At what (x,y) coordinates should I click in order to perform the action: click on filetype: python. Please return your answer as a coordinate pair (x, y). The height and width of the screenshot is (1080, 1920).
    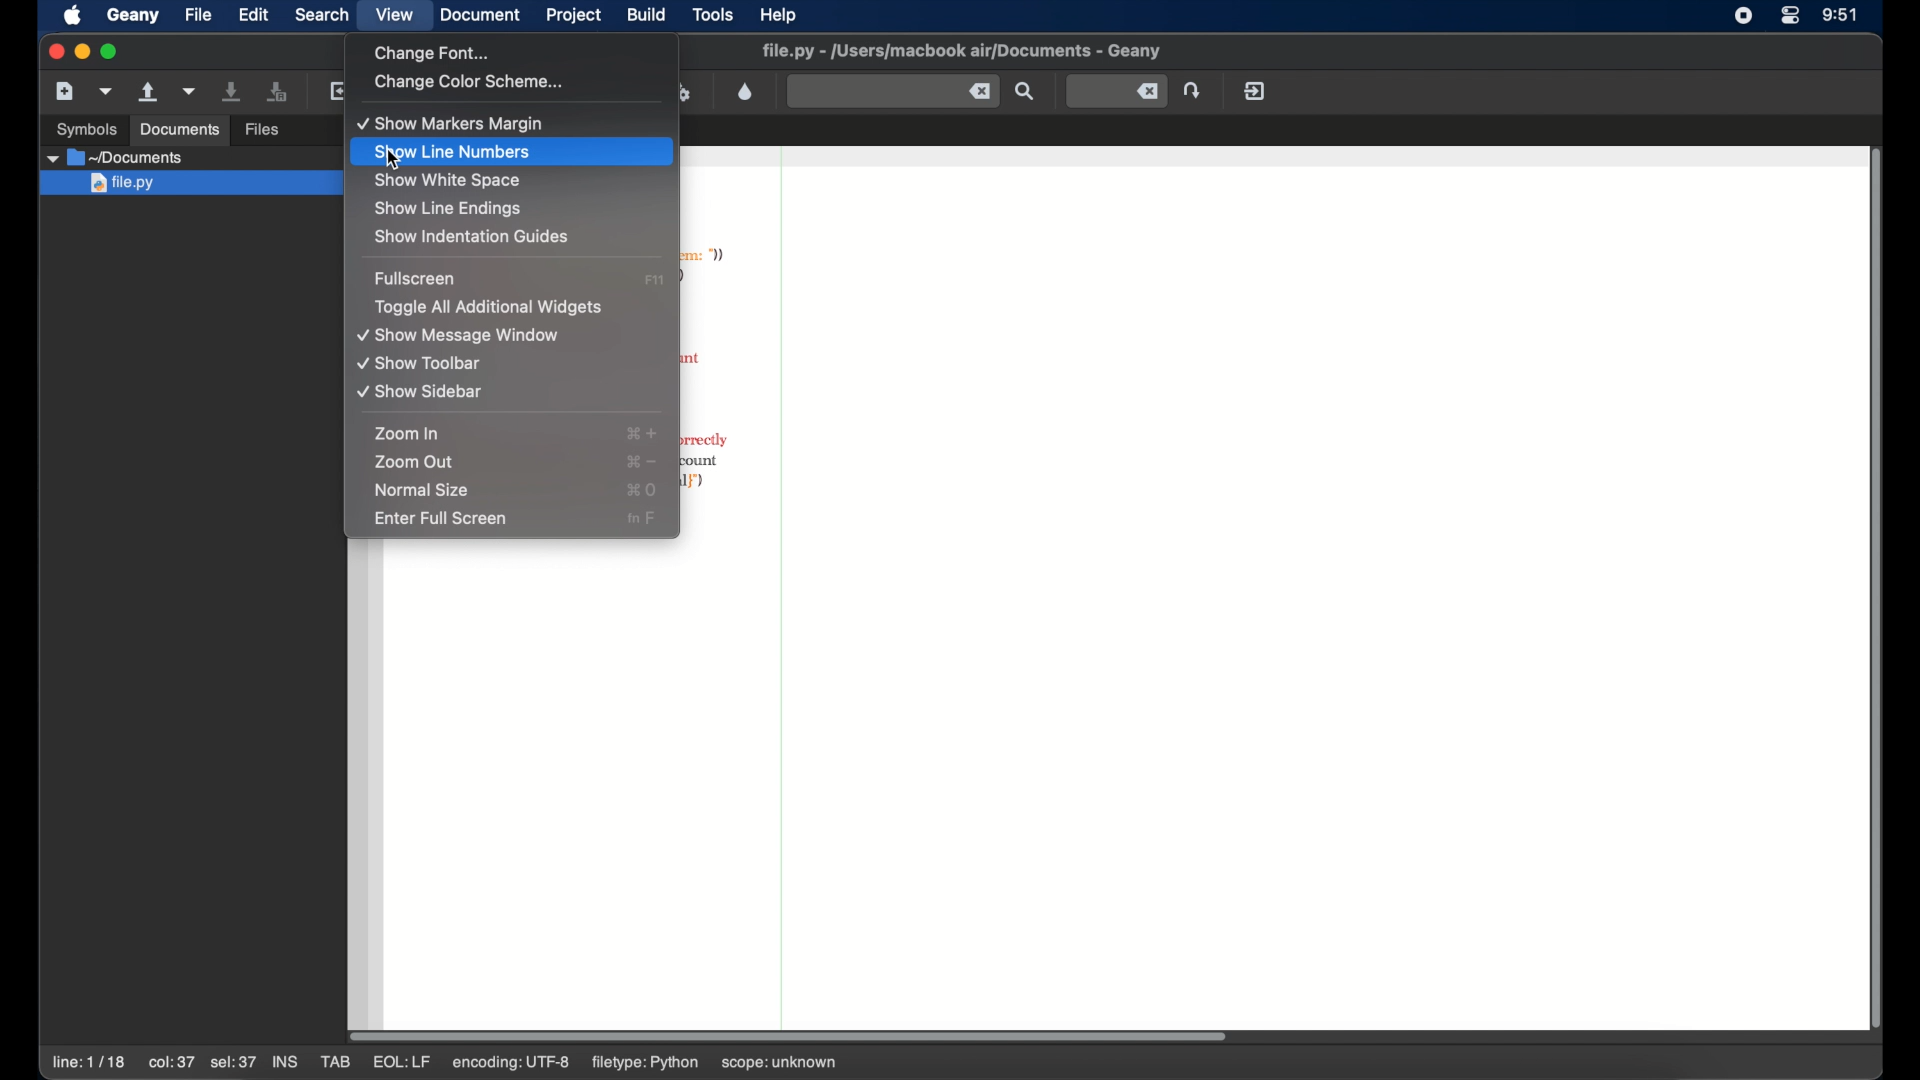
    Looking at the image, I should click on (646, 1064).